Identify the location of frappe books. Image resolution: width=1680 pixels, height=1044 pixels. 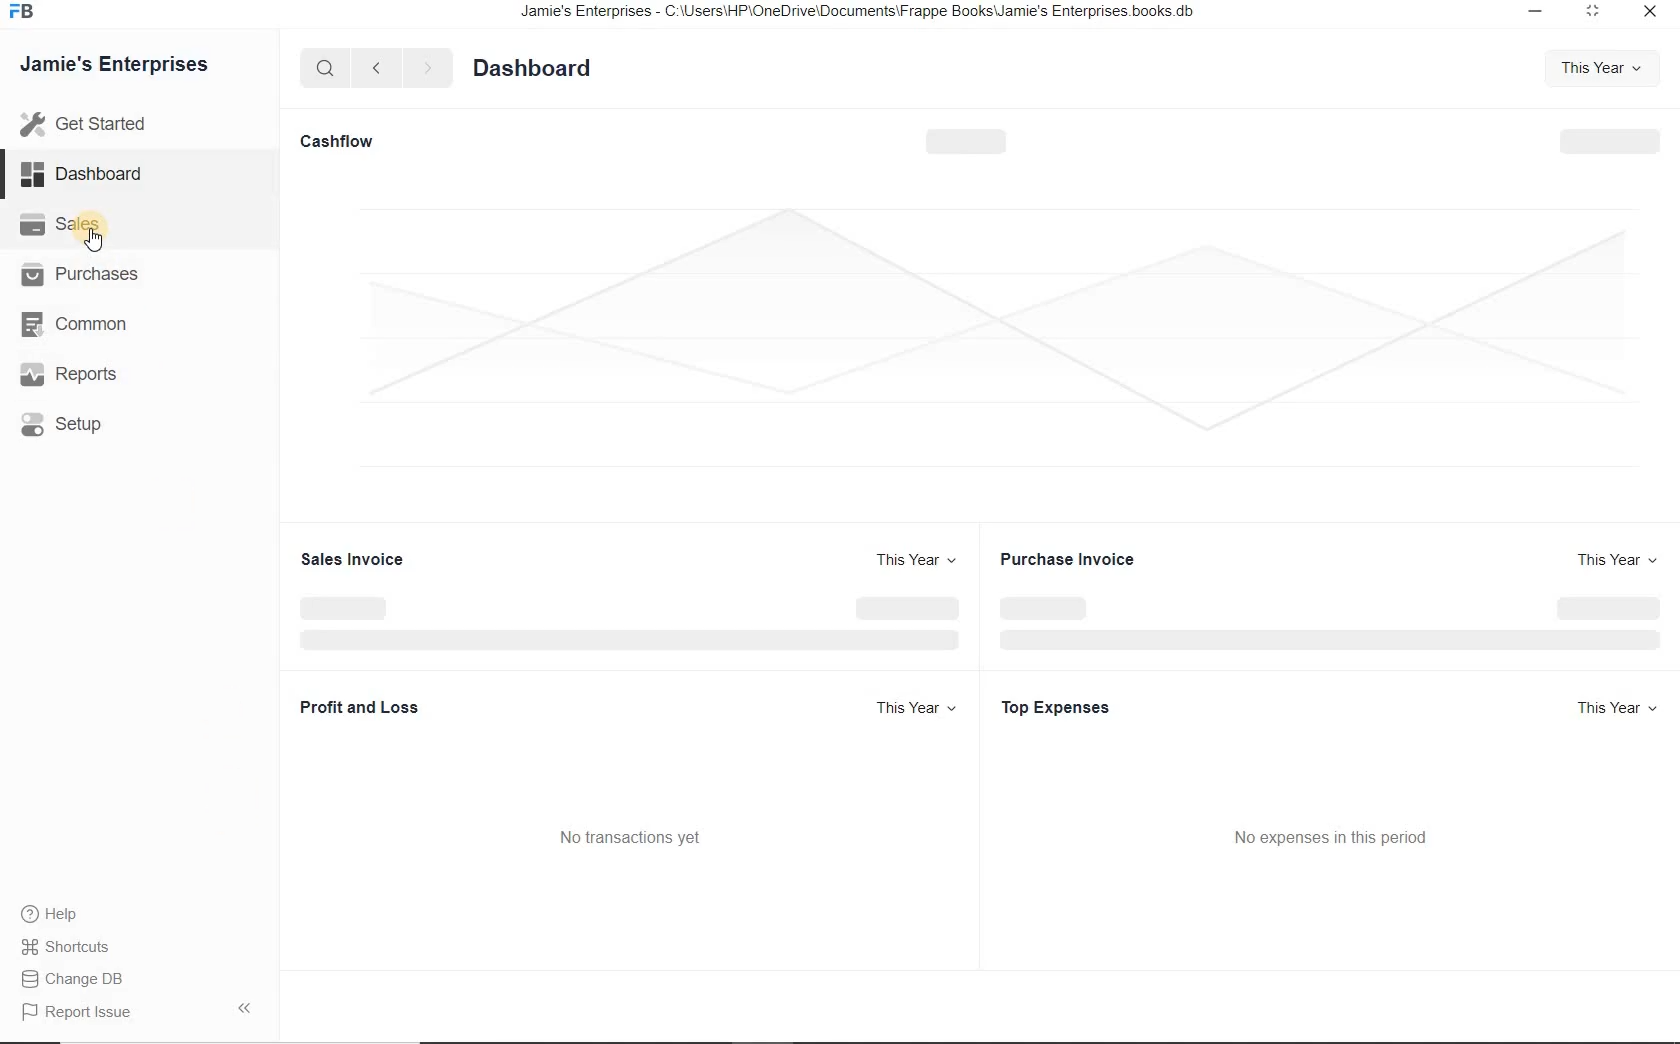
(20, 13).